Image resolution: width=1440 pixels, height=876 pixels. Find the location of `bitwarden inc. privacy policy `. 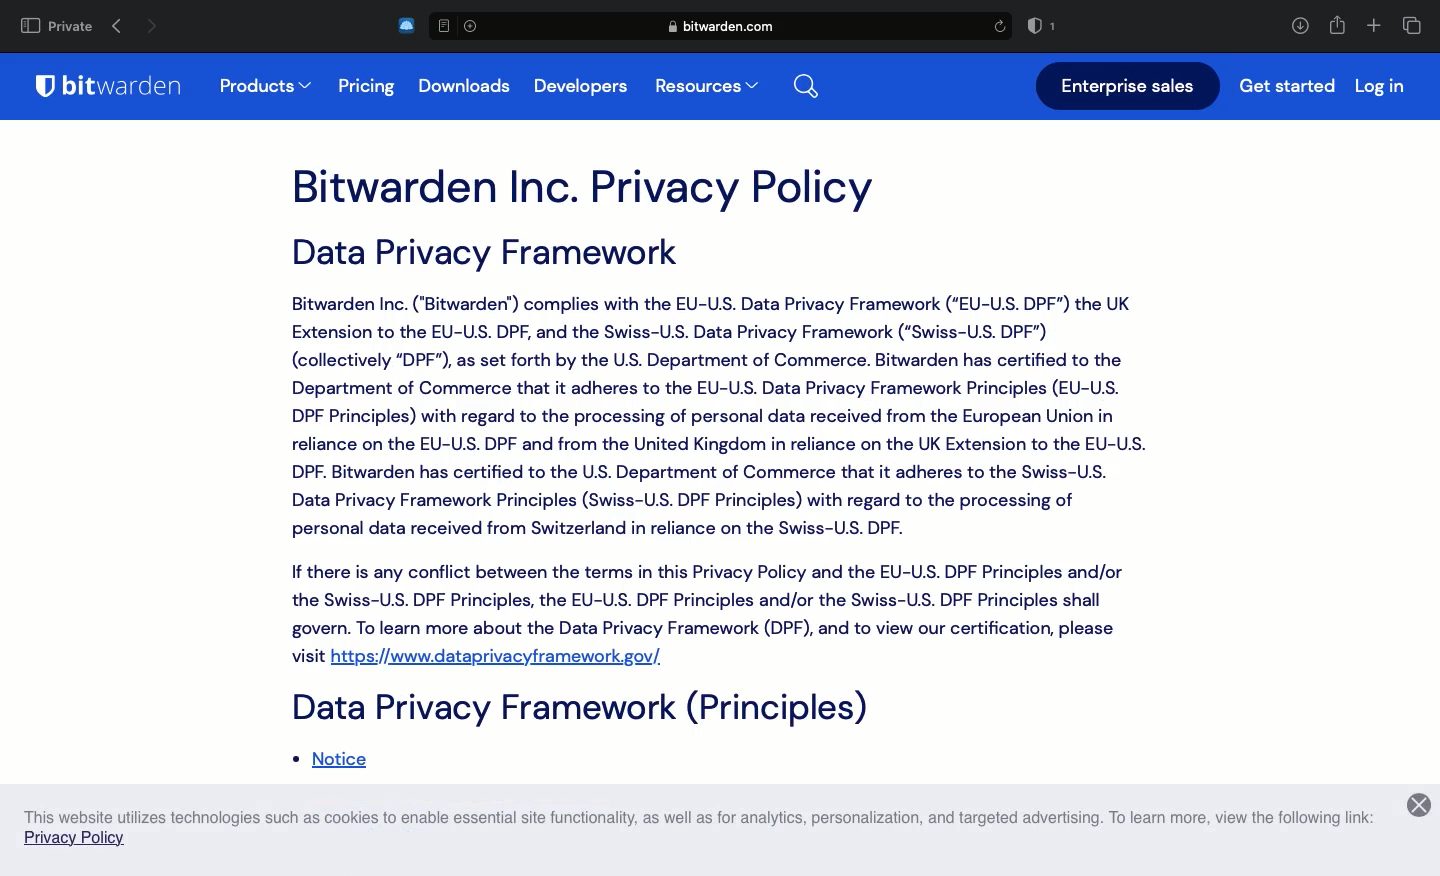

bitwarden inc. privacy policy  is located at coordinates (587, 190).